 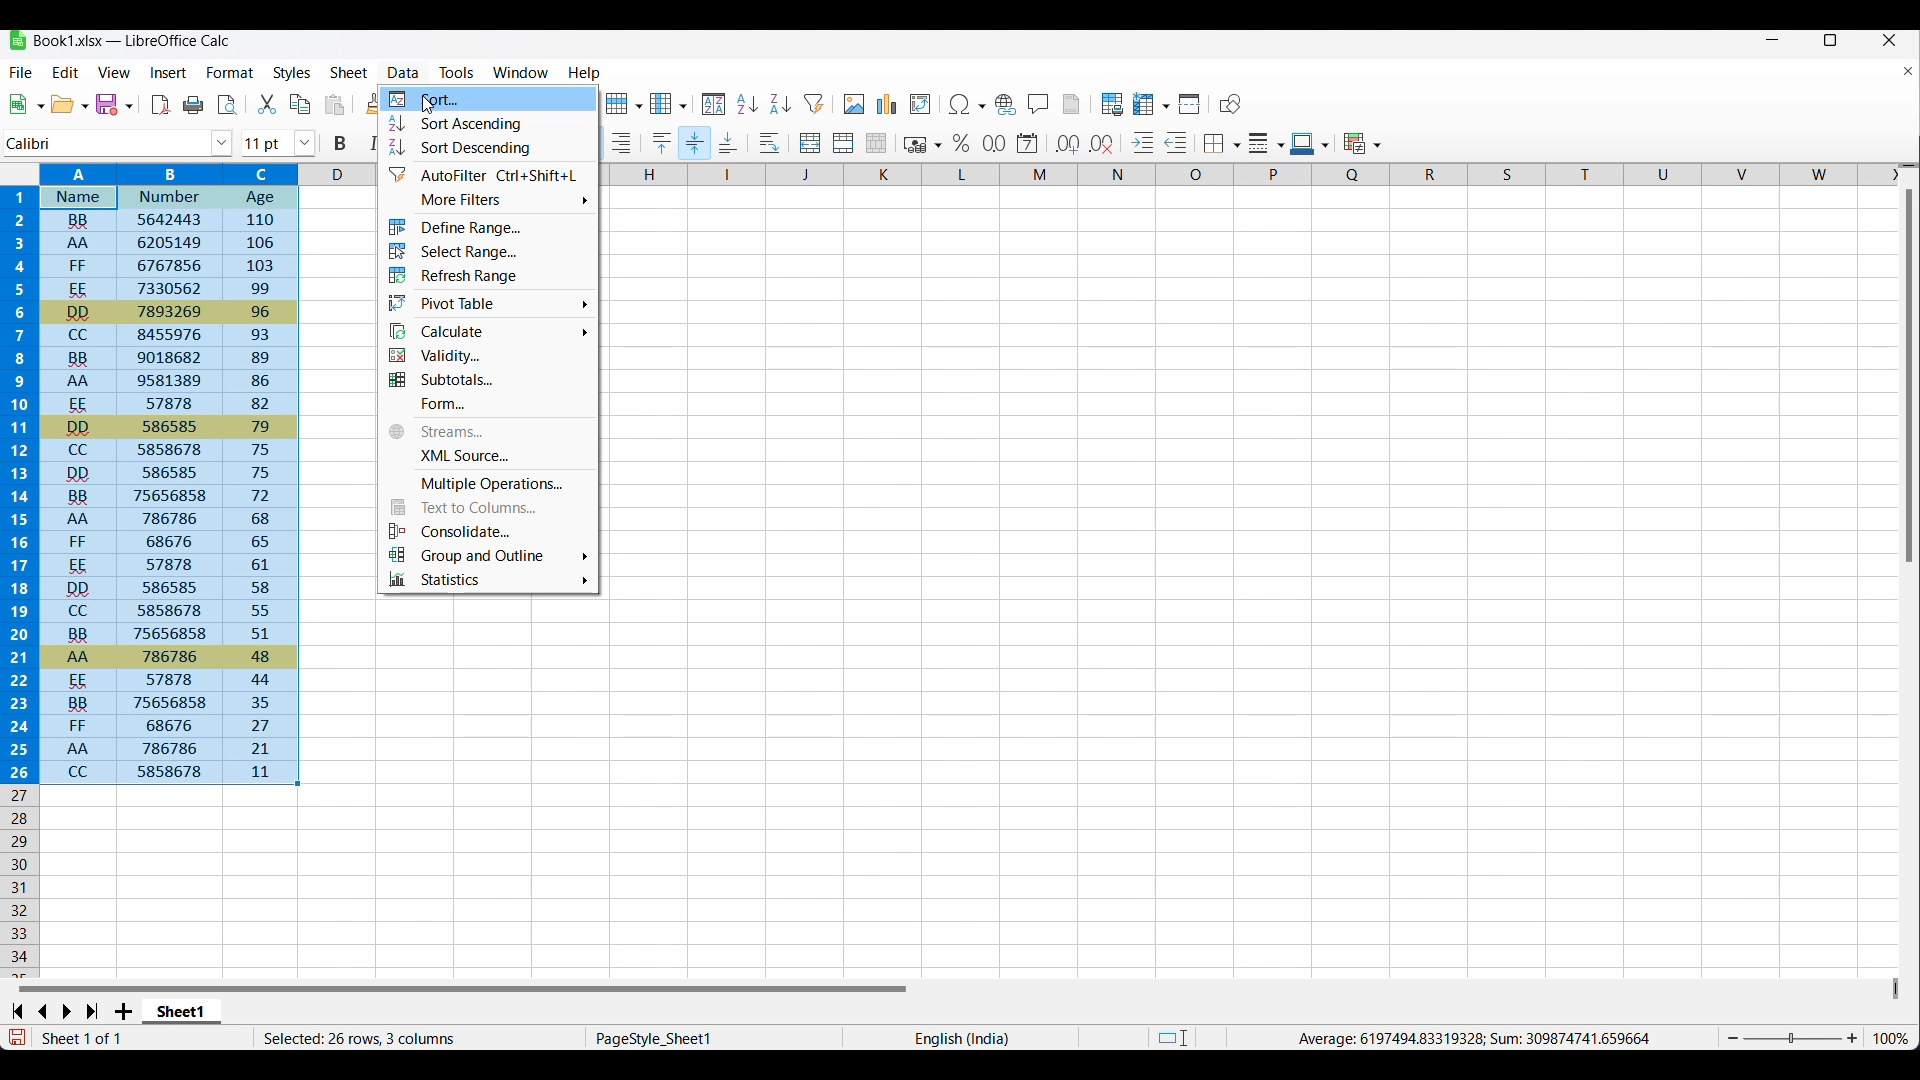 I want to click on Clone formatting, so click(x=374, y=103).